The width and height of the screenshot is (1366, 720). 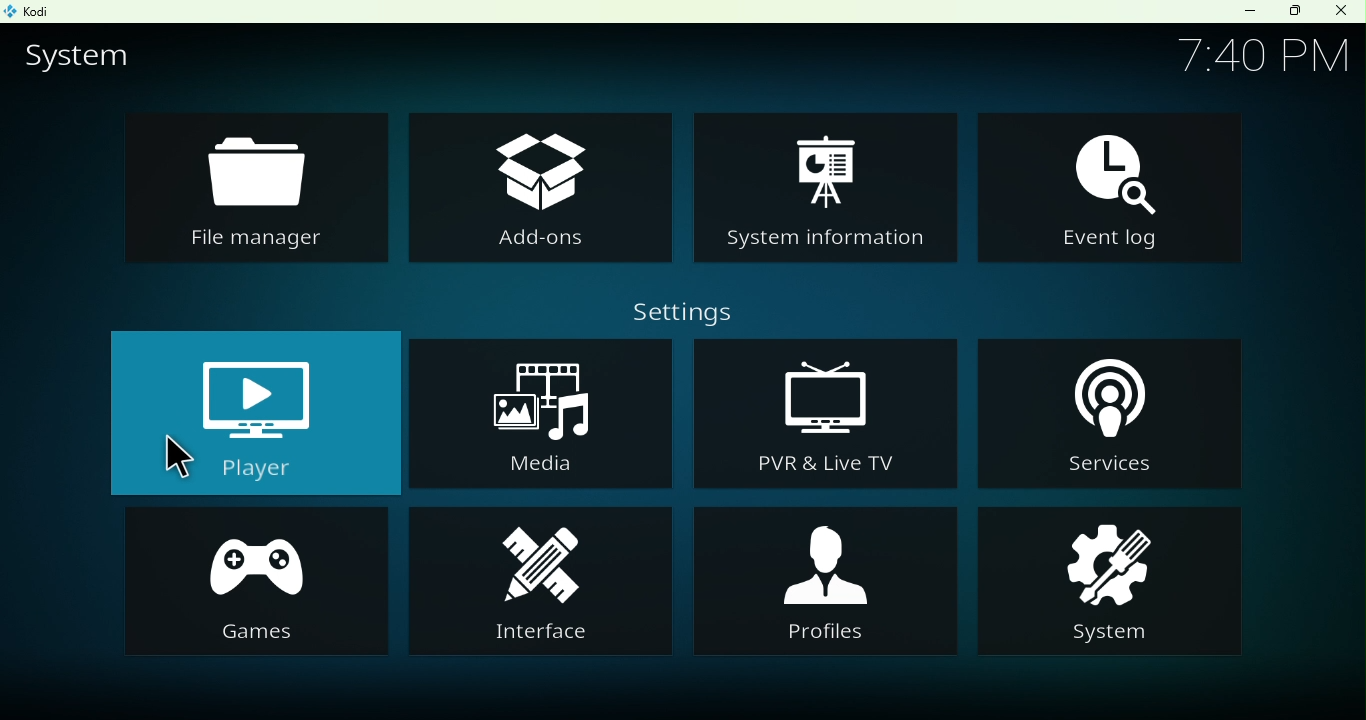 What do you see at coordinates (826, 580) in the screenshot?
I see `Profiles` at bounding box center [826, 580].